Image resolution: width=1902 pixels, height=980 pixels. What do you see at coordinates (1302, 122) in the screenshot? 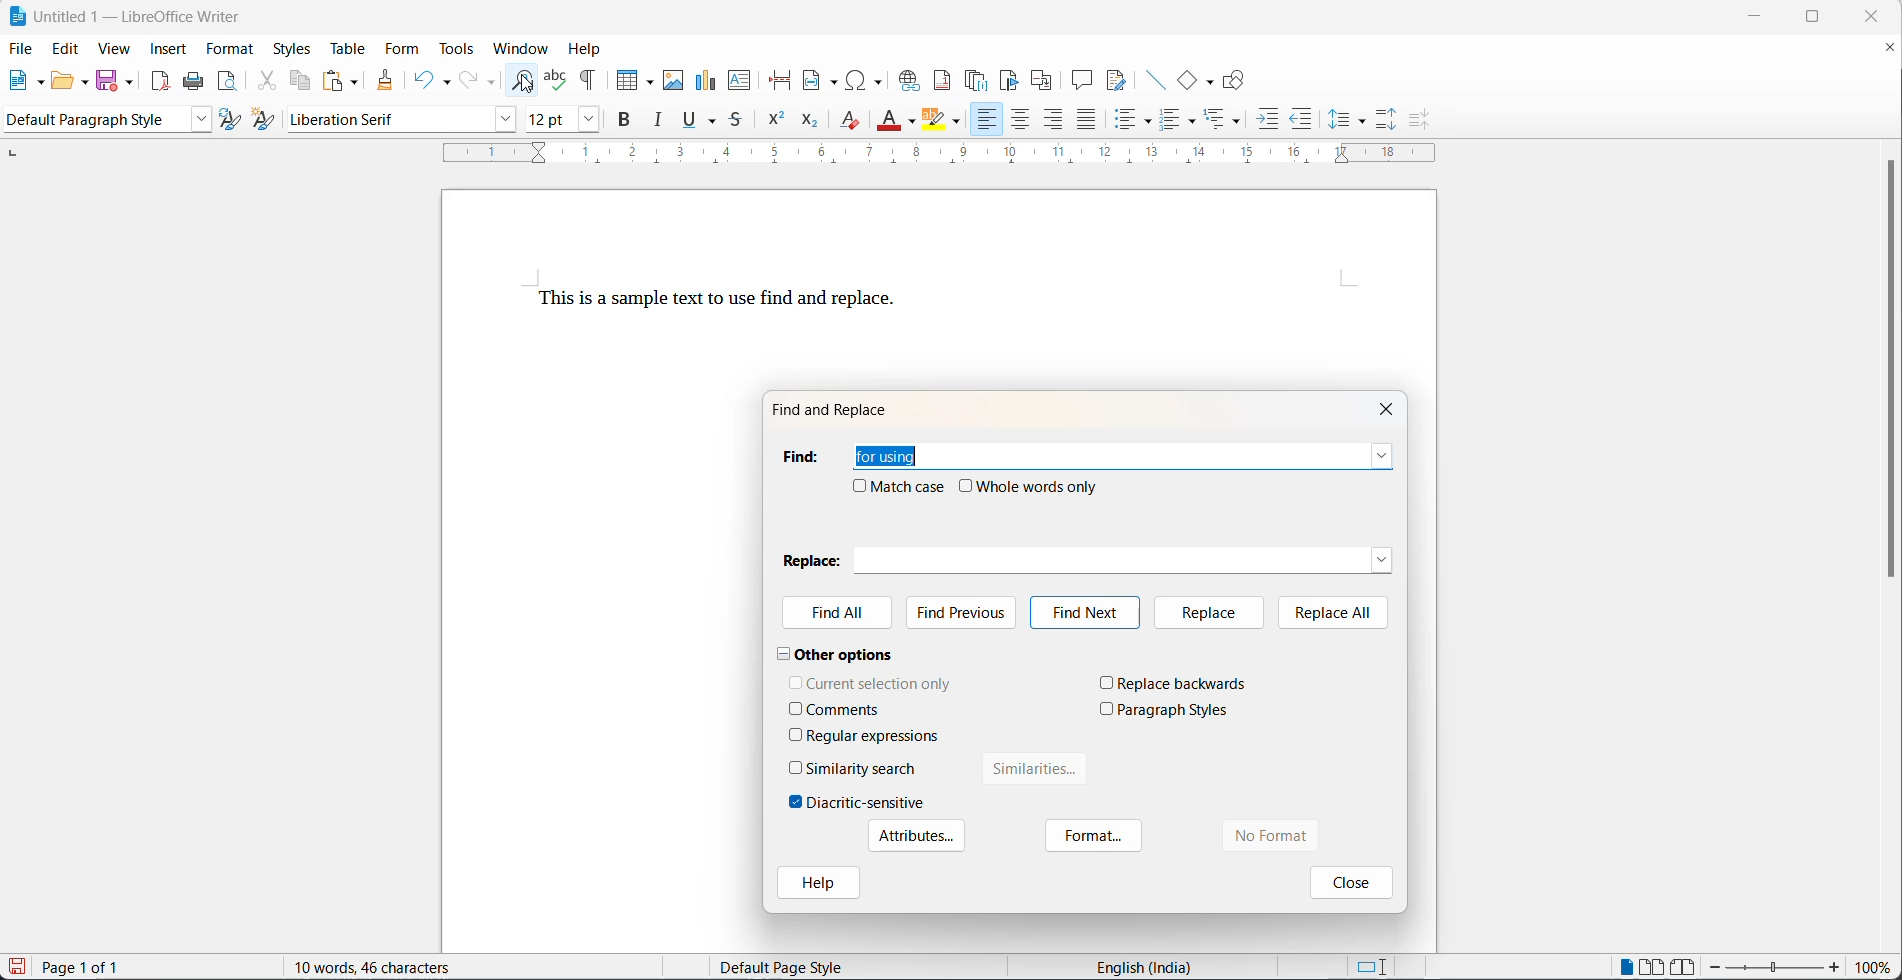
I see `decrease indent` at bounding box center [1302, 122].